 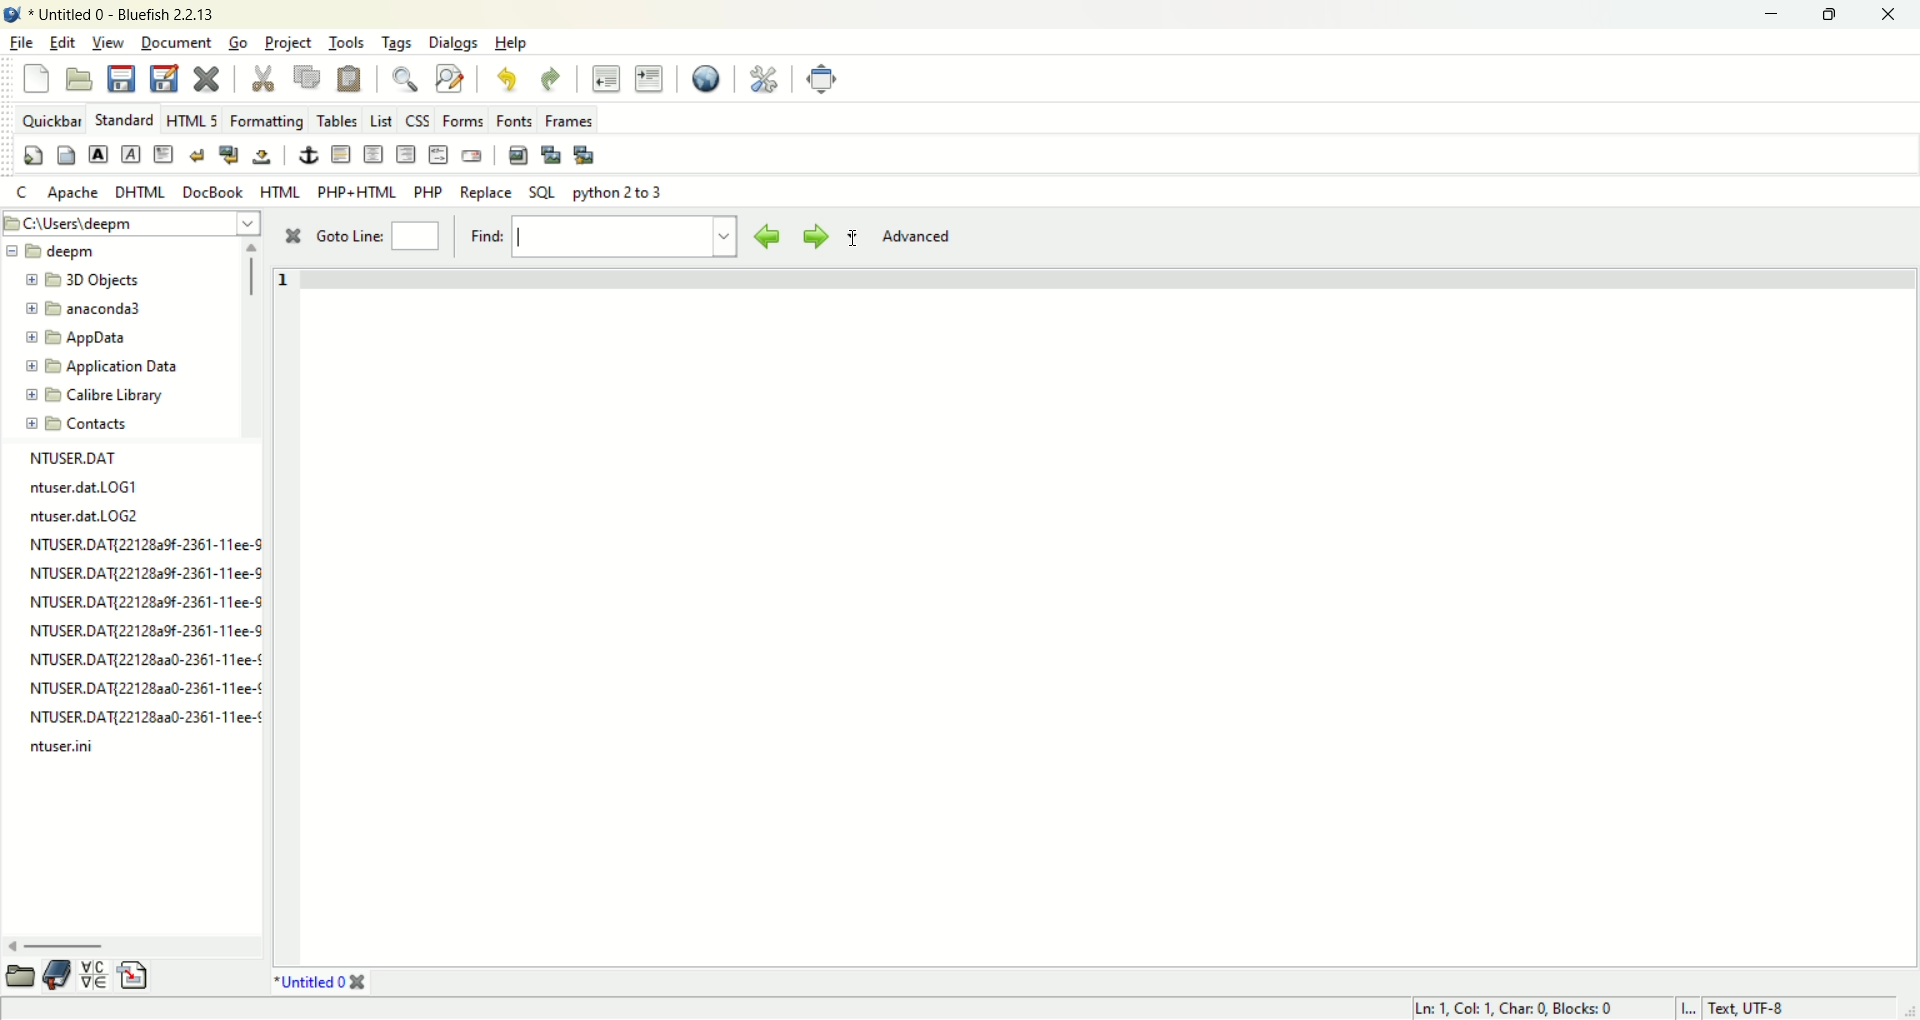 I want to click on unindent, so click(x=607, y=77).